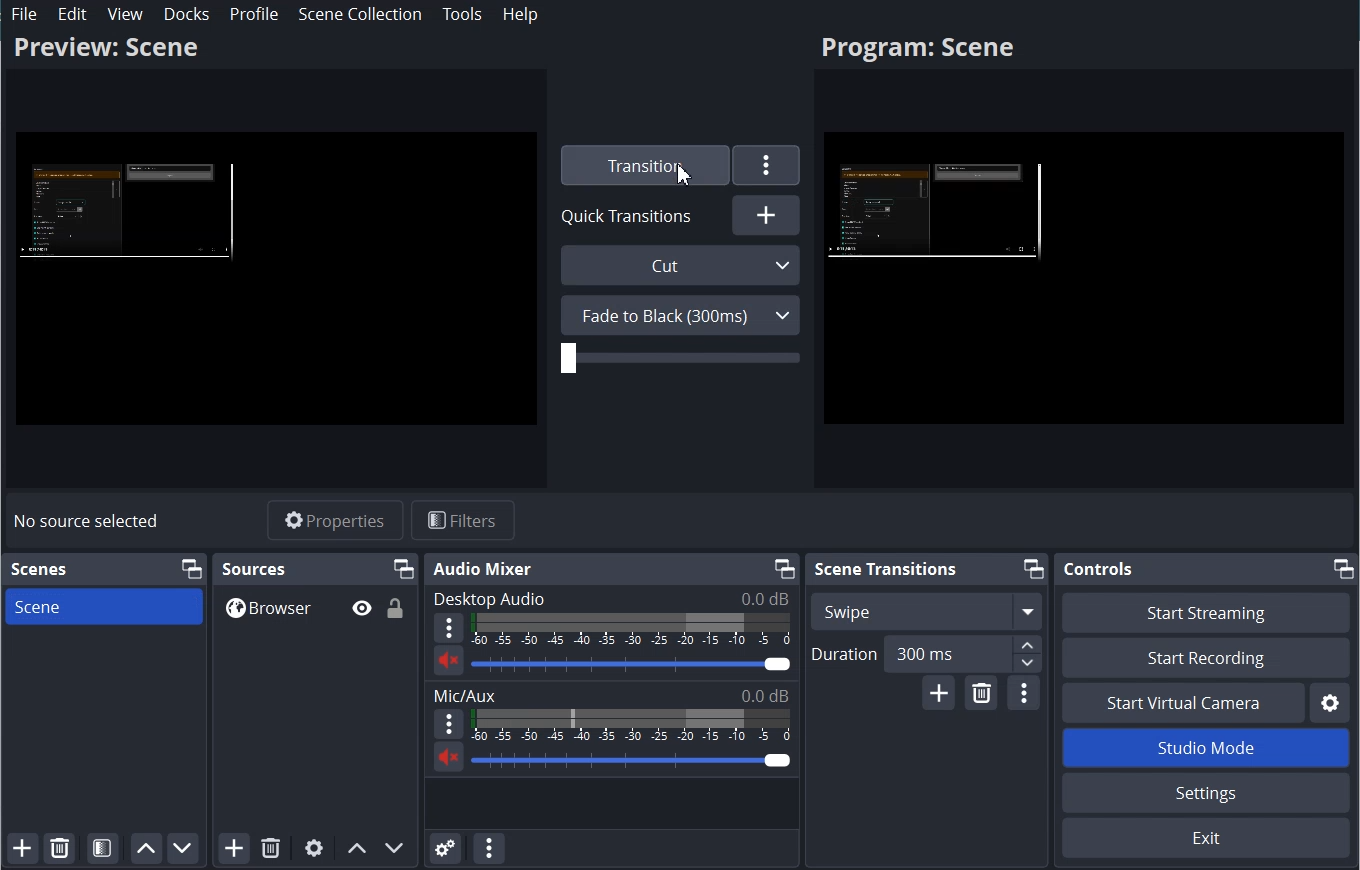  Describe the element at coordinates (183, 849) in the screenshot. I see `Move Scene down` at that location.